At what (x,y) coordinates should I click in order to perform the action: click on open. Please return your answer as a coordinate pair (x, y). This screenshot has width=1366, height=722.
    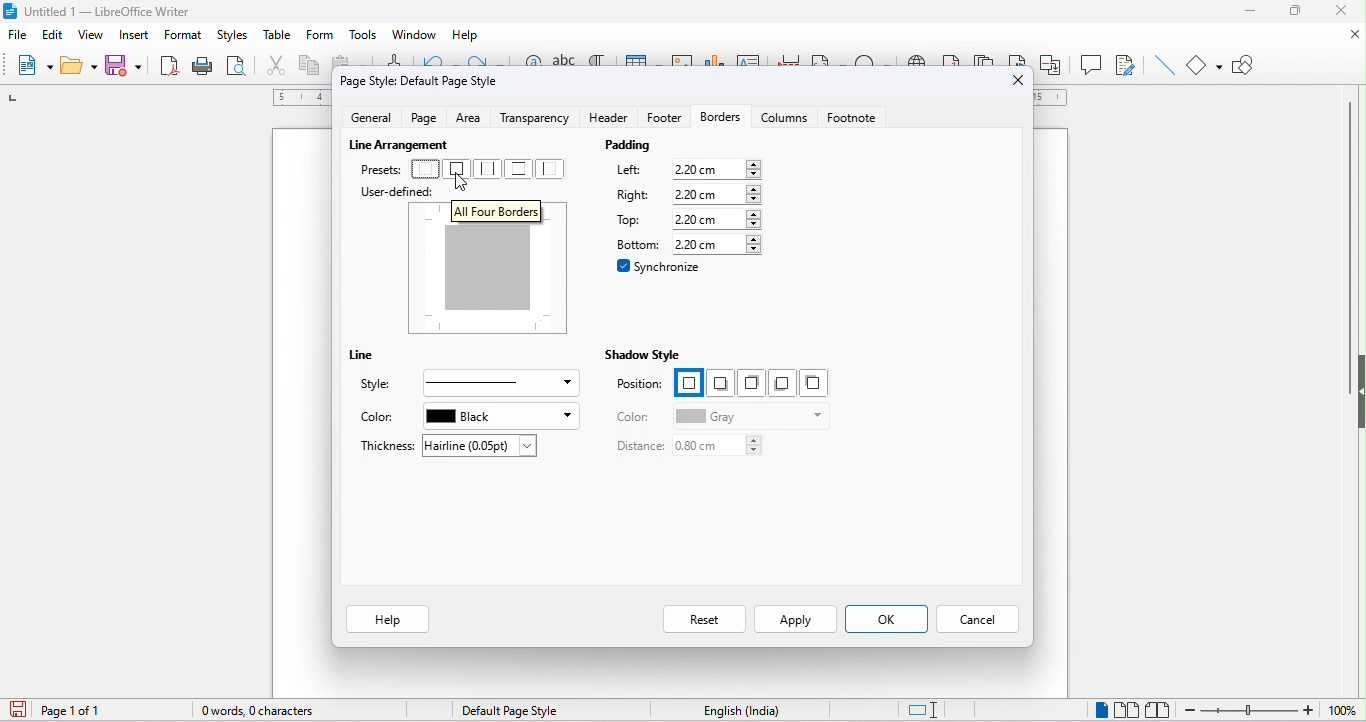
    Looking at the image, I should click on (77, 68).